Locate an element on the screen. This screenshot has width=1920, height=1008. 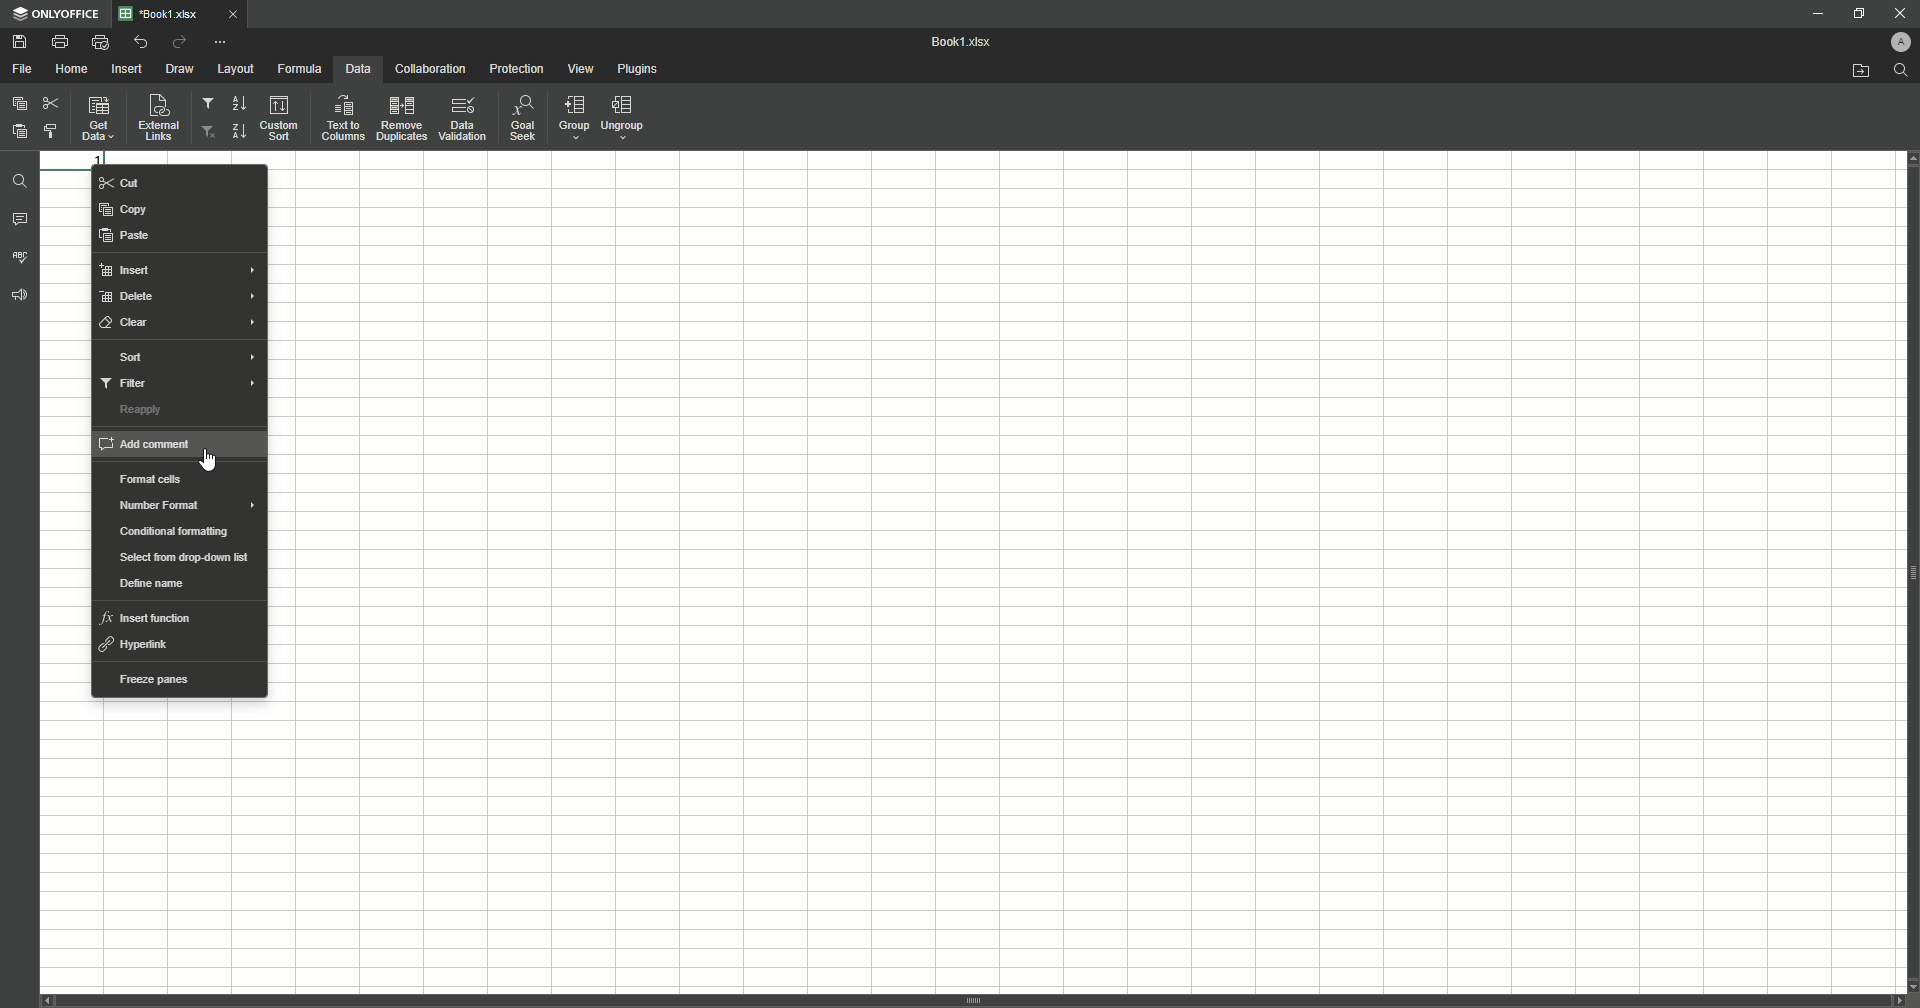
Plugins is located at coordinates (640, 70).